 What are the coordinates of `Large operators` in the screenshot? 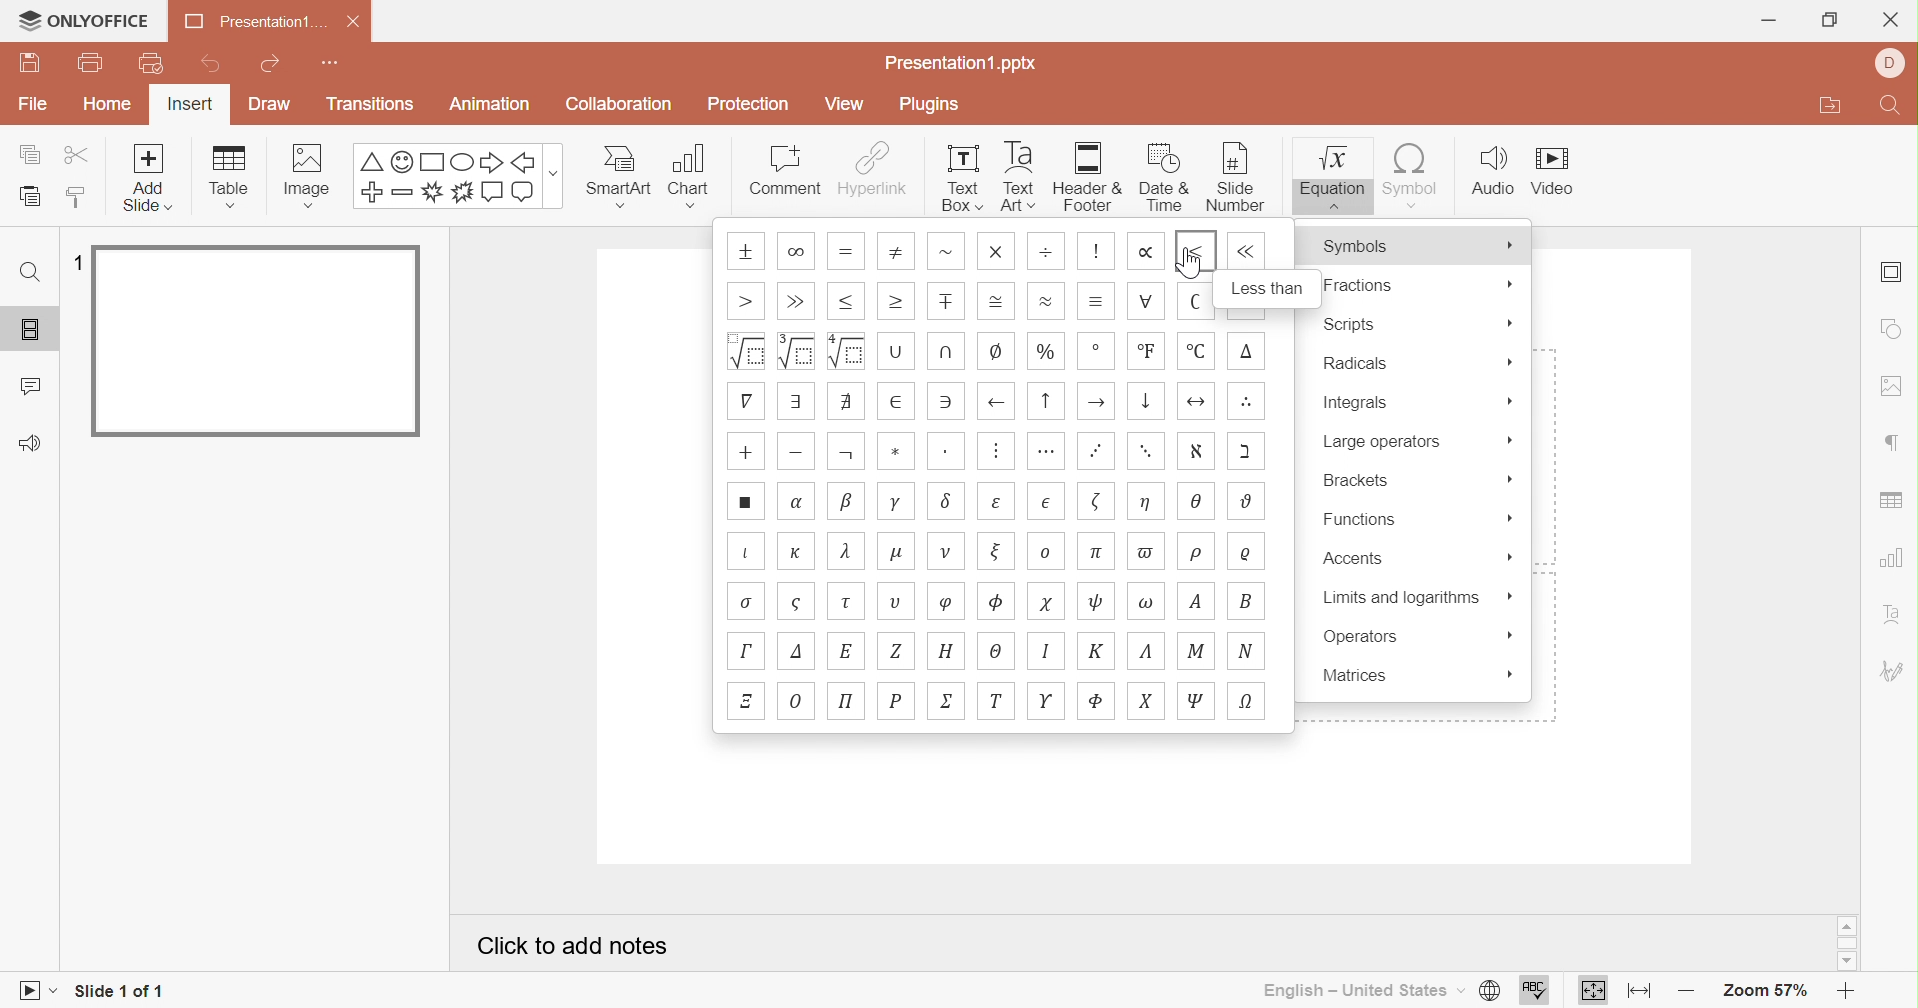 It's located at (1412, 438).